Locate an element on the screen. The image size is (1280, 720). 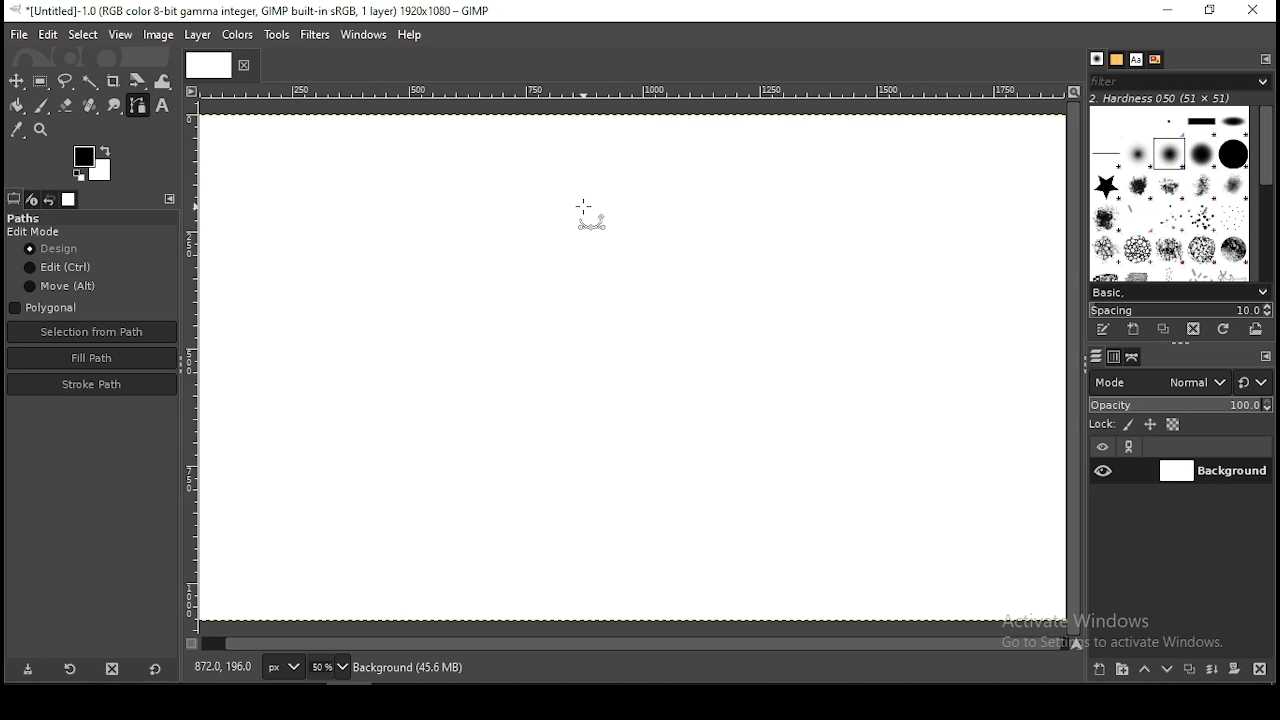
zoom status is located at coordinates (329, 667).